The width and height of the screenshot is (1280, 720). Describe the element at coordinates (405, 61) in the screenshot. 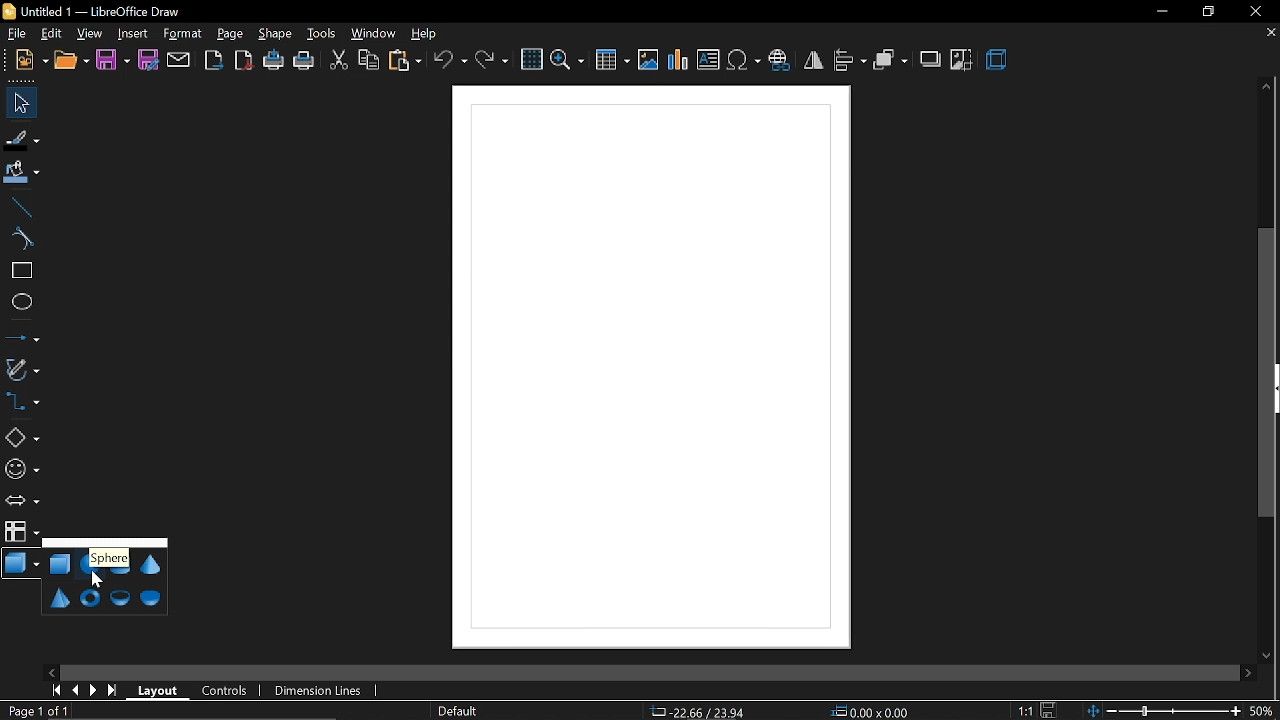

I see `paste` at that location.